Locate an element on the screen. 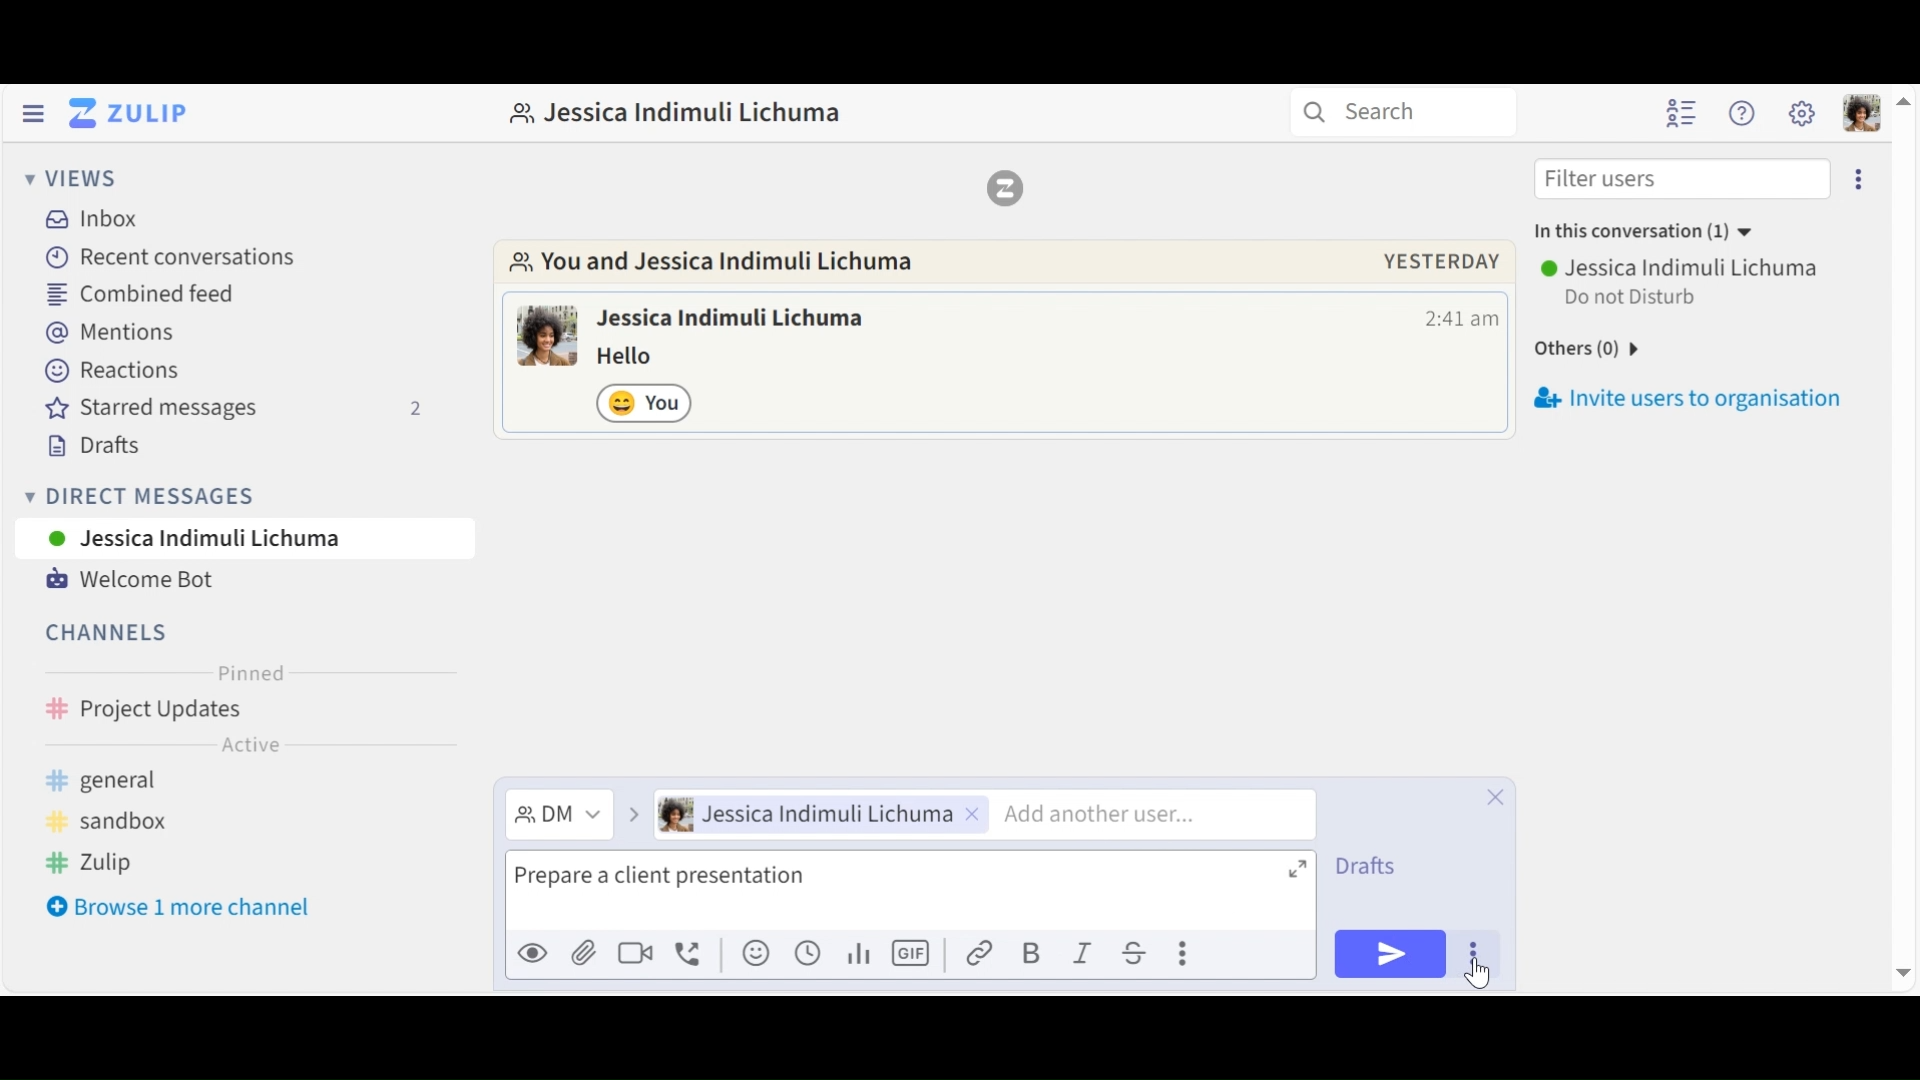 The width and height of the screenshot is (1920, 1080). preview is located at coordinates (533, 954).